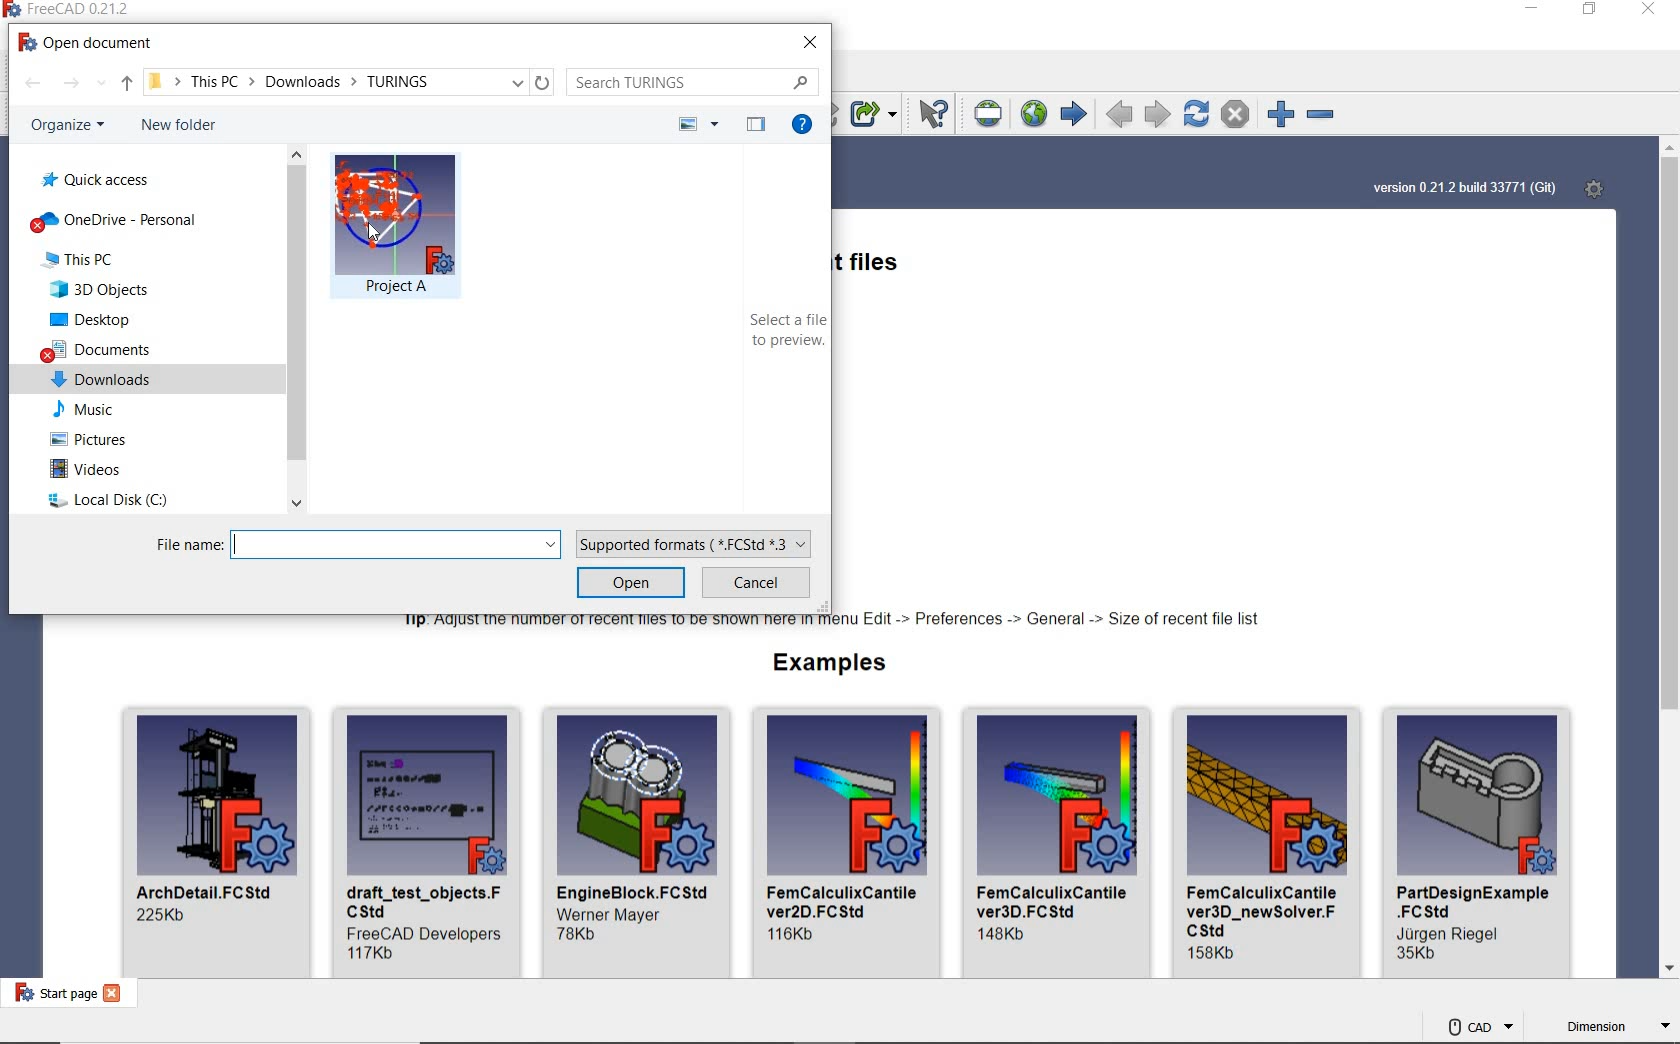 Image resolution: width=1680 pixels, height=1044 pixels. Describe the element at coordinates (1591, 11) in the screenshot. I see `RESTORE DOWN` at that location.